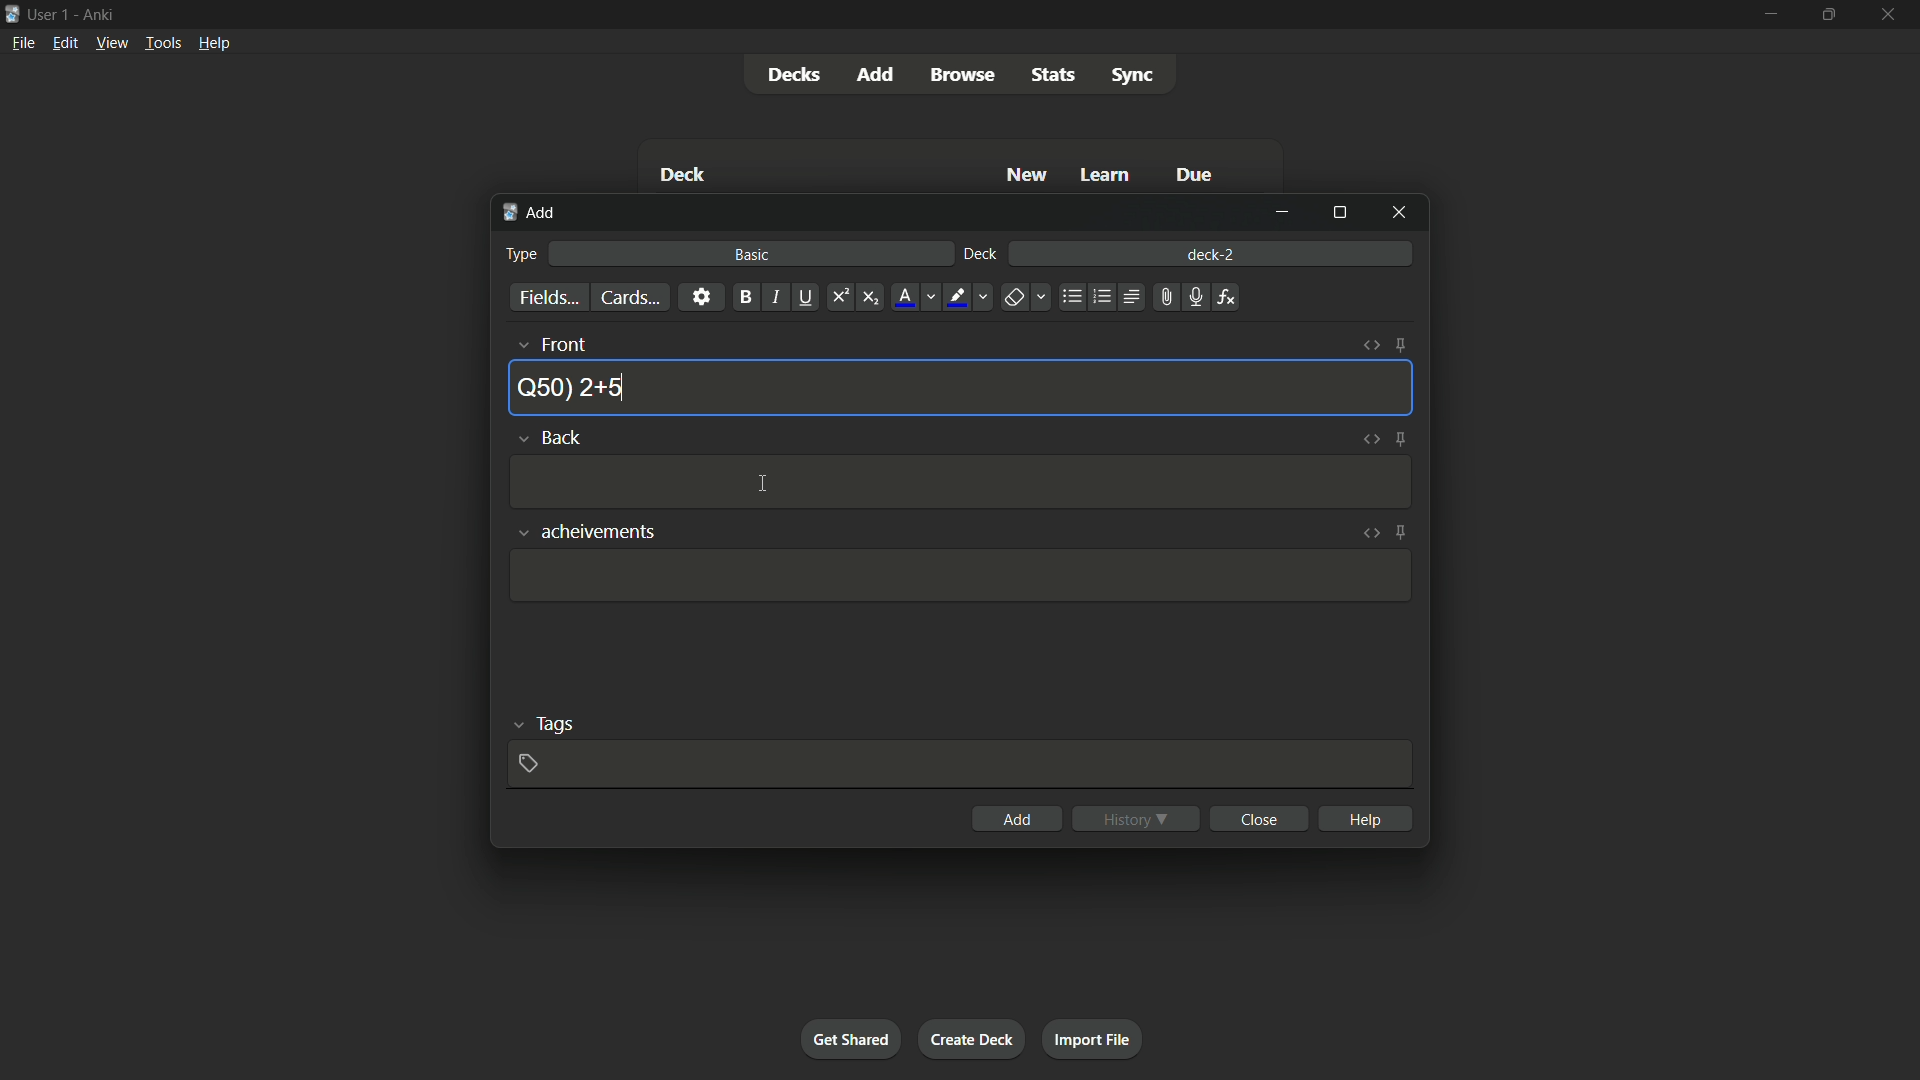  Describe the element at coordinates (1769, 16) in the screenshot. I see `minimize` at that location.